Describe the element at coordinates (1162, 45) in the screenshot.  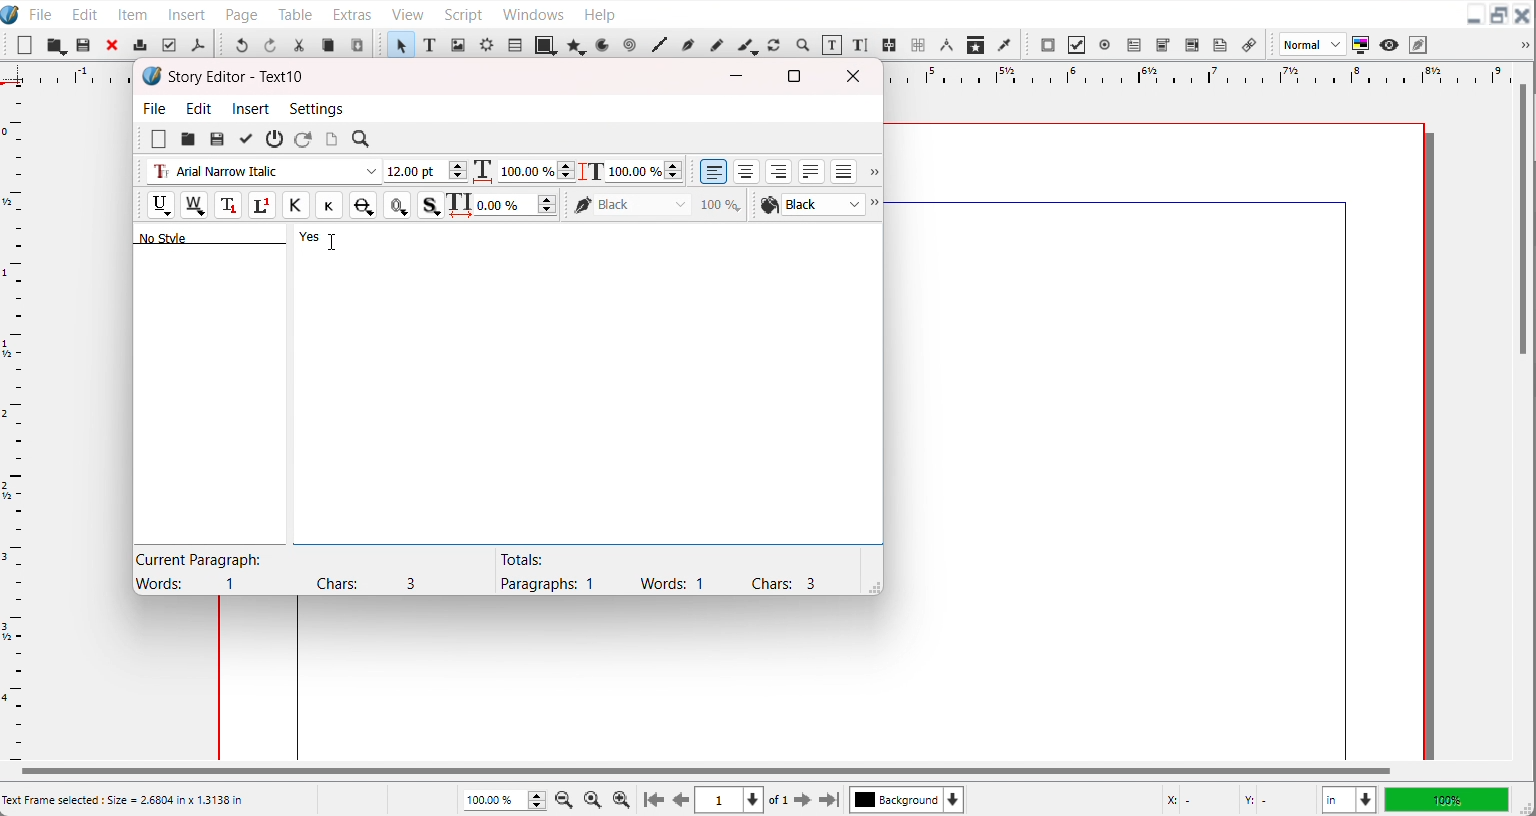
I see `PDF Combo button` at that location.